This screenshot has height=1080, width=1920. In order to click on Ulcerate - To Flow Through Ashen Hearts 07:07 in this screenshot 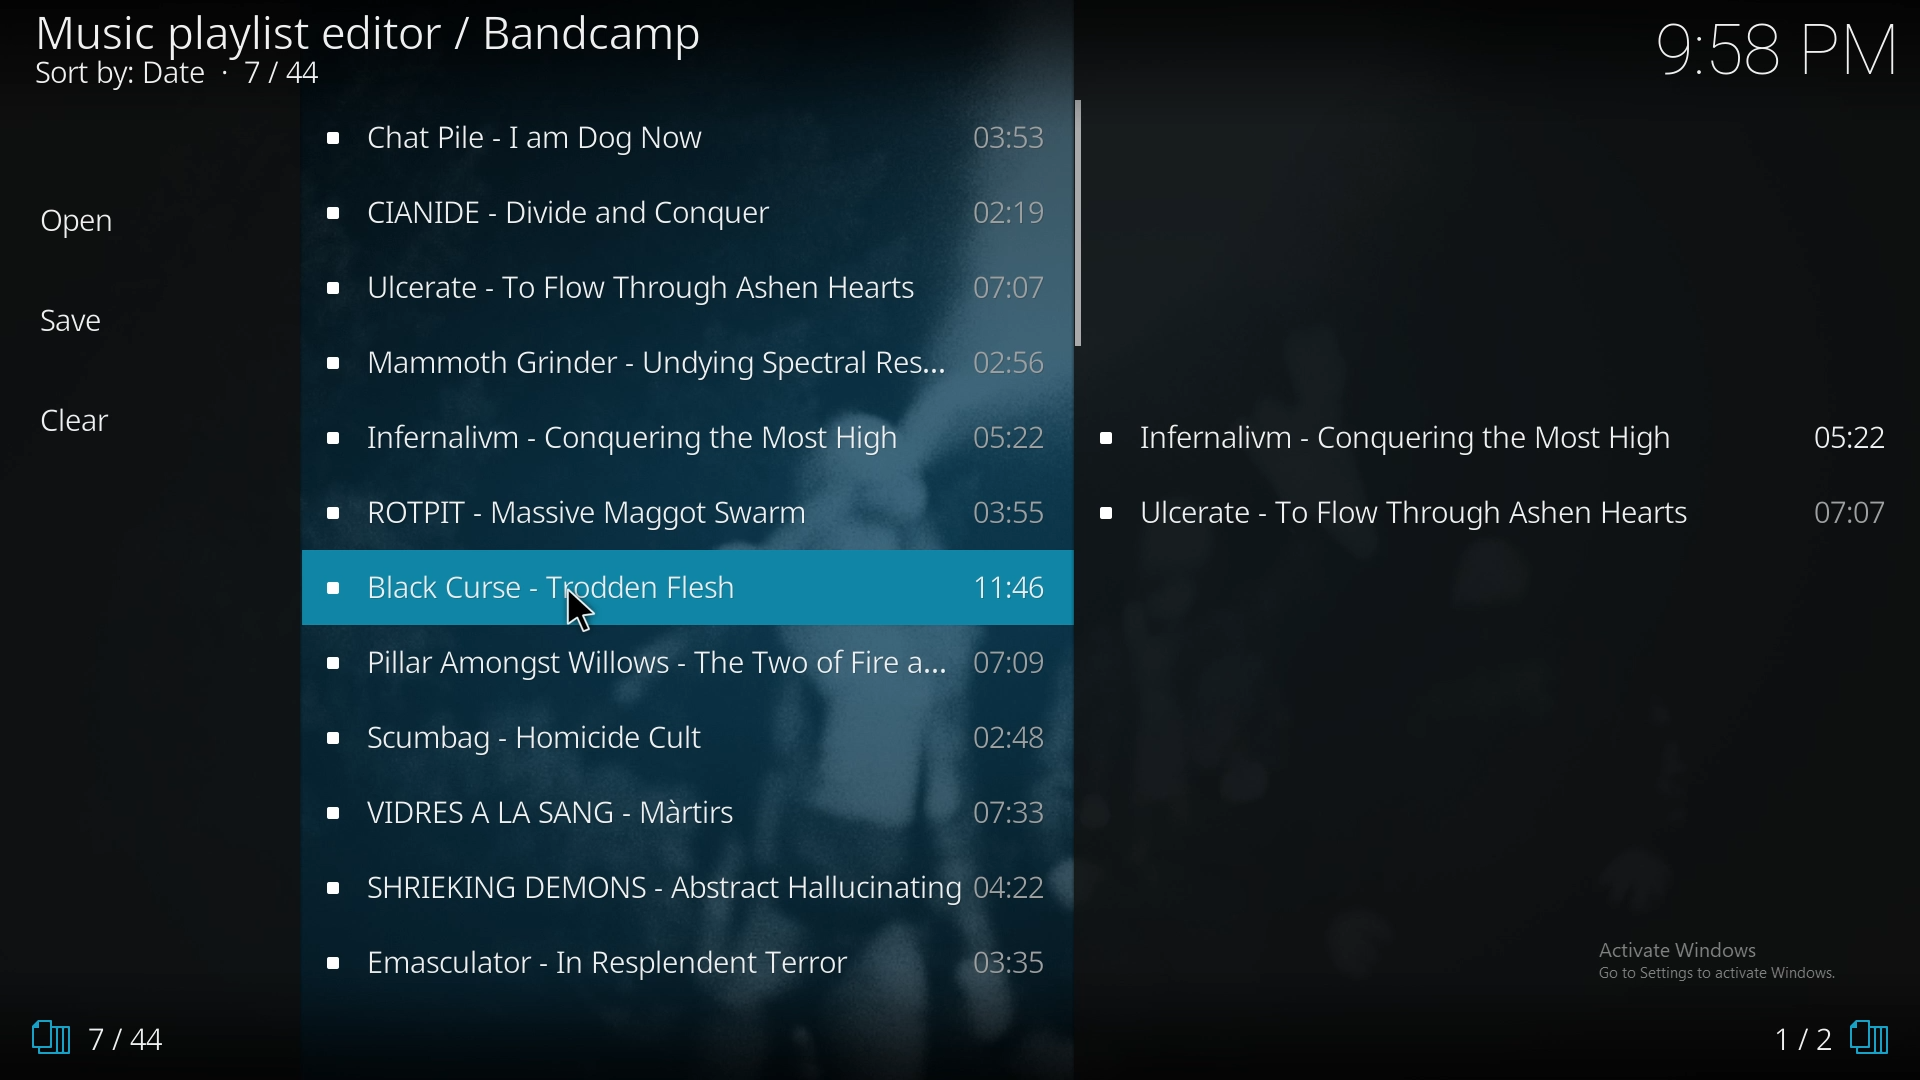, I will do `click(1500, 516)`.